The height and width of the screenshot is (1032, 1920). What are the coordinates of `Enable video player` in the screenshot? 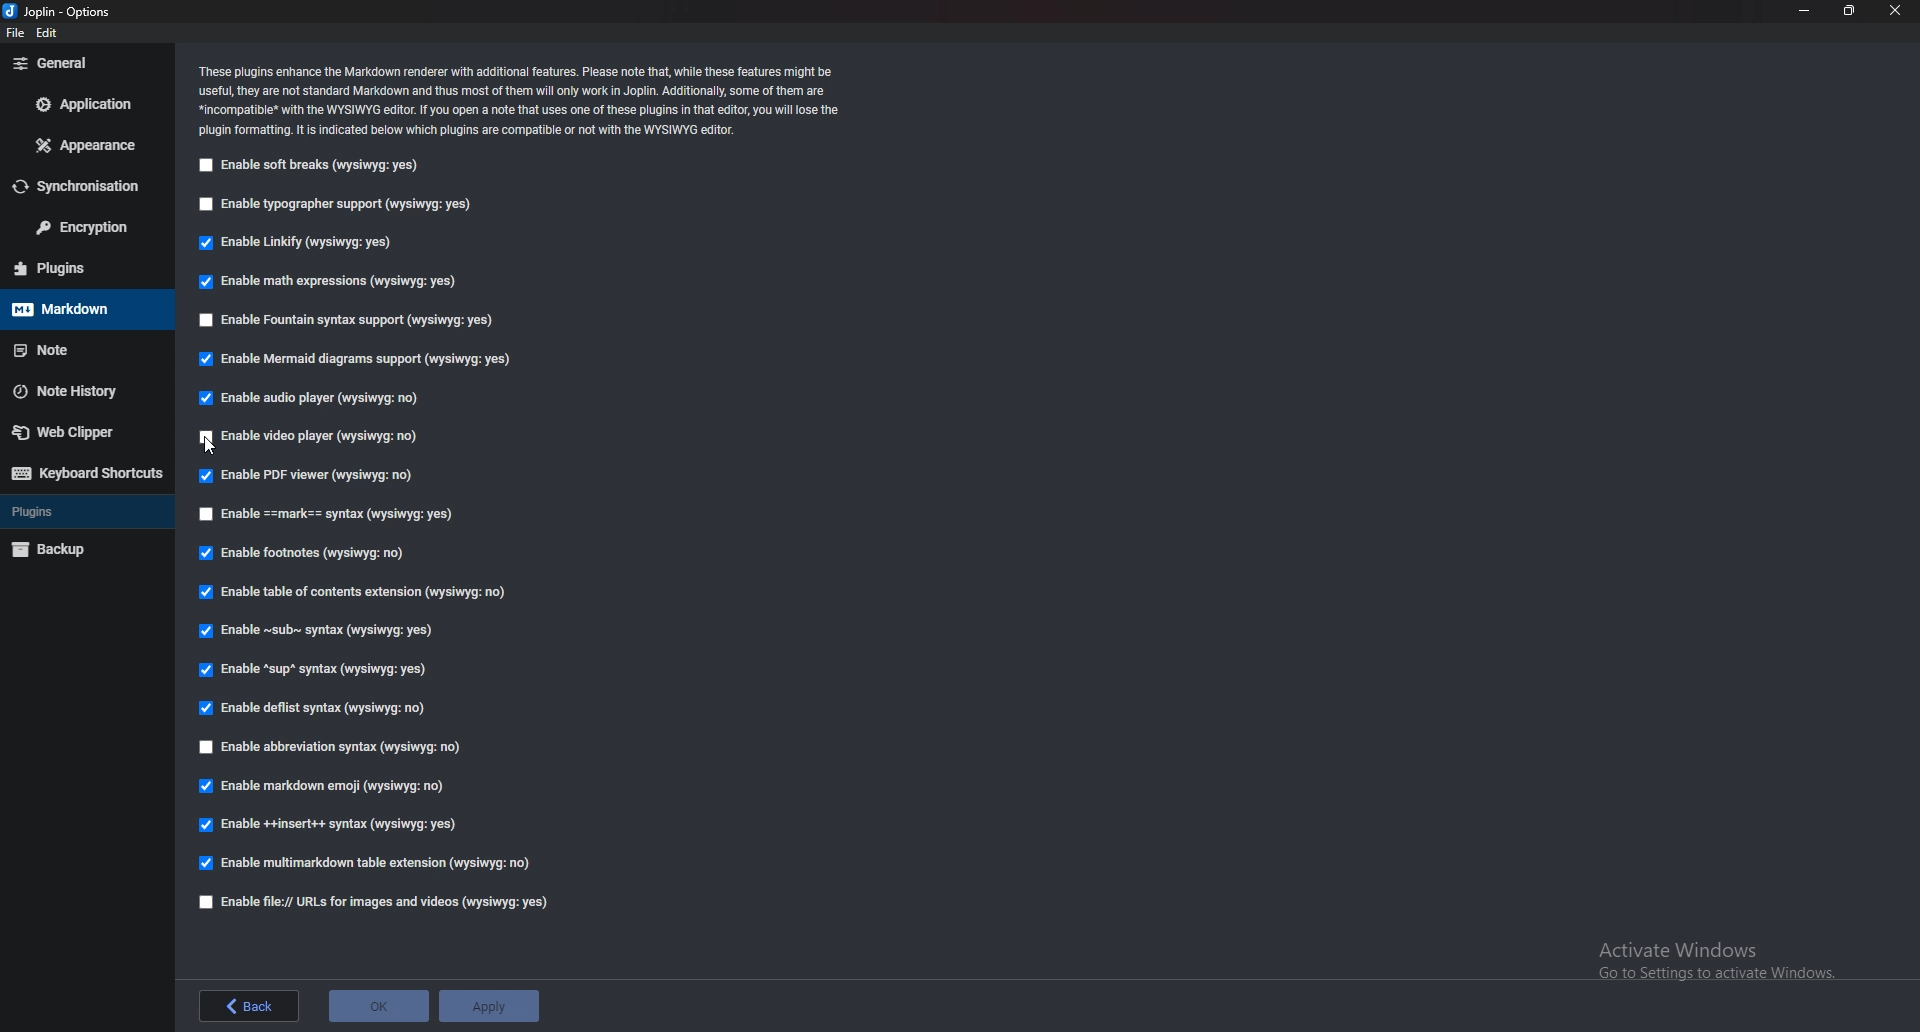 It's located at (313, 437).